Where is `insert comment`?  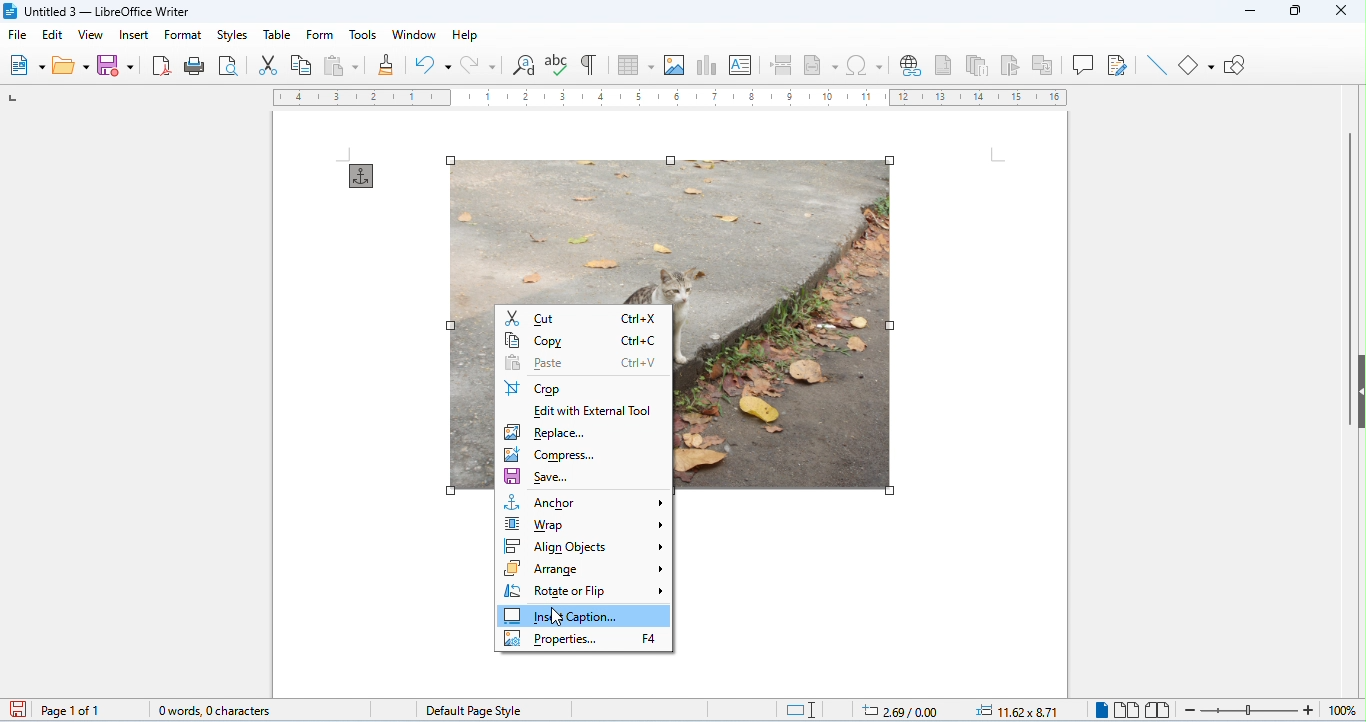 insert comment is located at coordinates (1084, 64).